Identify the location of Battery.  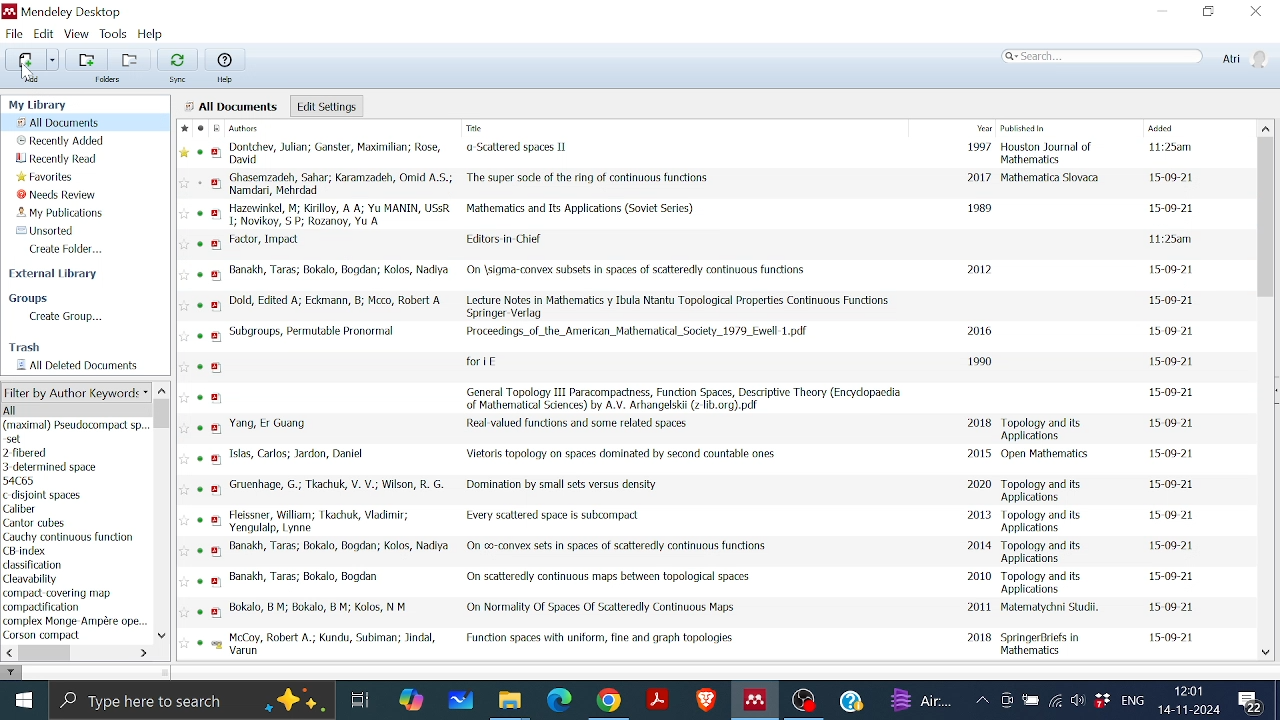
(1031, 702).